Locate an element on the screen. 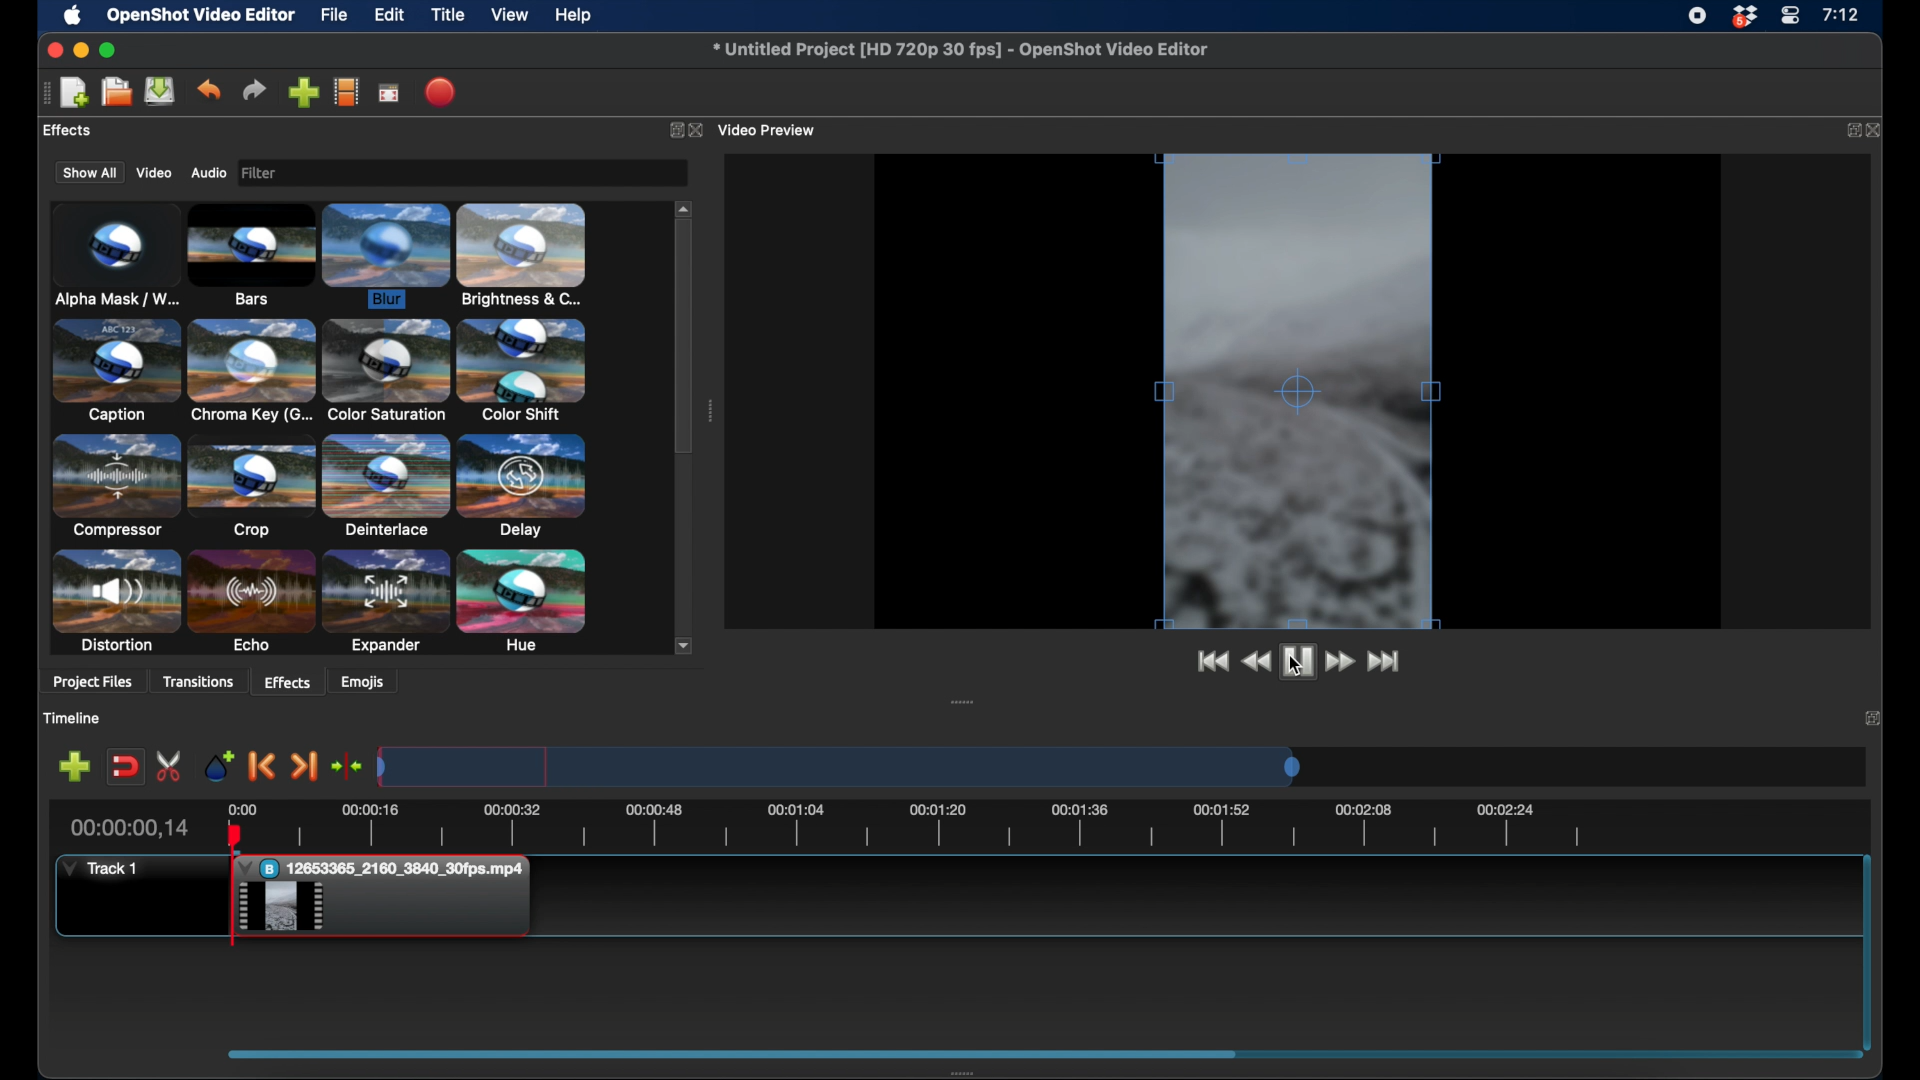 The height and width of the screenshot is (1080, 1920). add track is located at coordinates (76, 765).